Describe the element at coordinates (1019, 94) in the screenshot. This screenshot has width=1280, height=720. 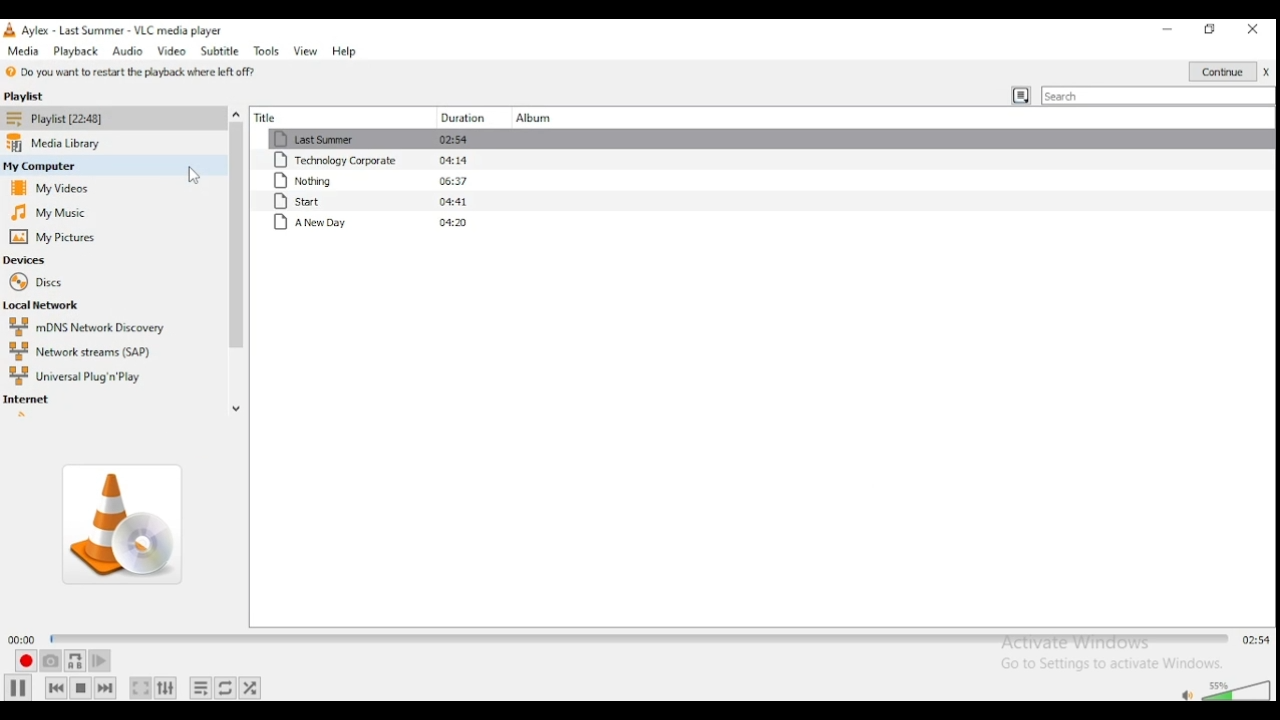
I see `toggle playlist view` at that location.